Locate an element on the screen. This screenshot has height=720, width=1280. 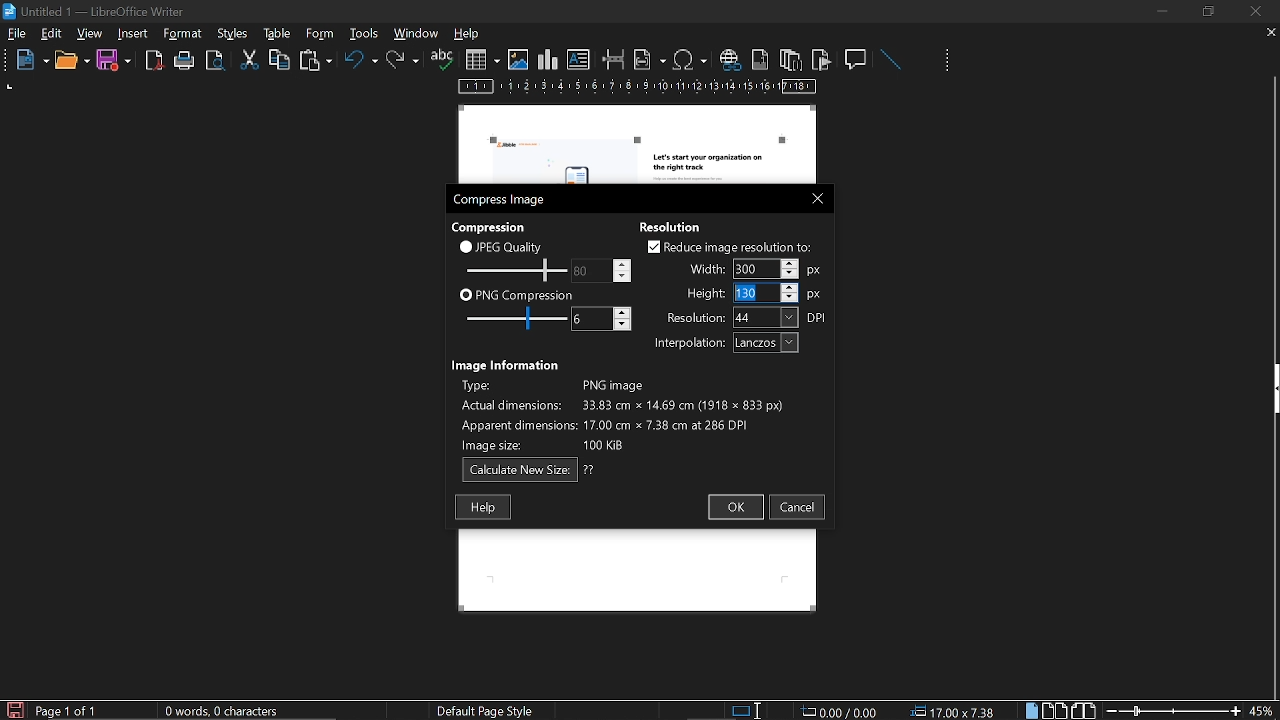
export as pdf is located at coordinates (155, 61).